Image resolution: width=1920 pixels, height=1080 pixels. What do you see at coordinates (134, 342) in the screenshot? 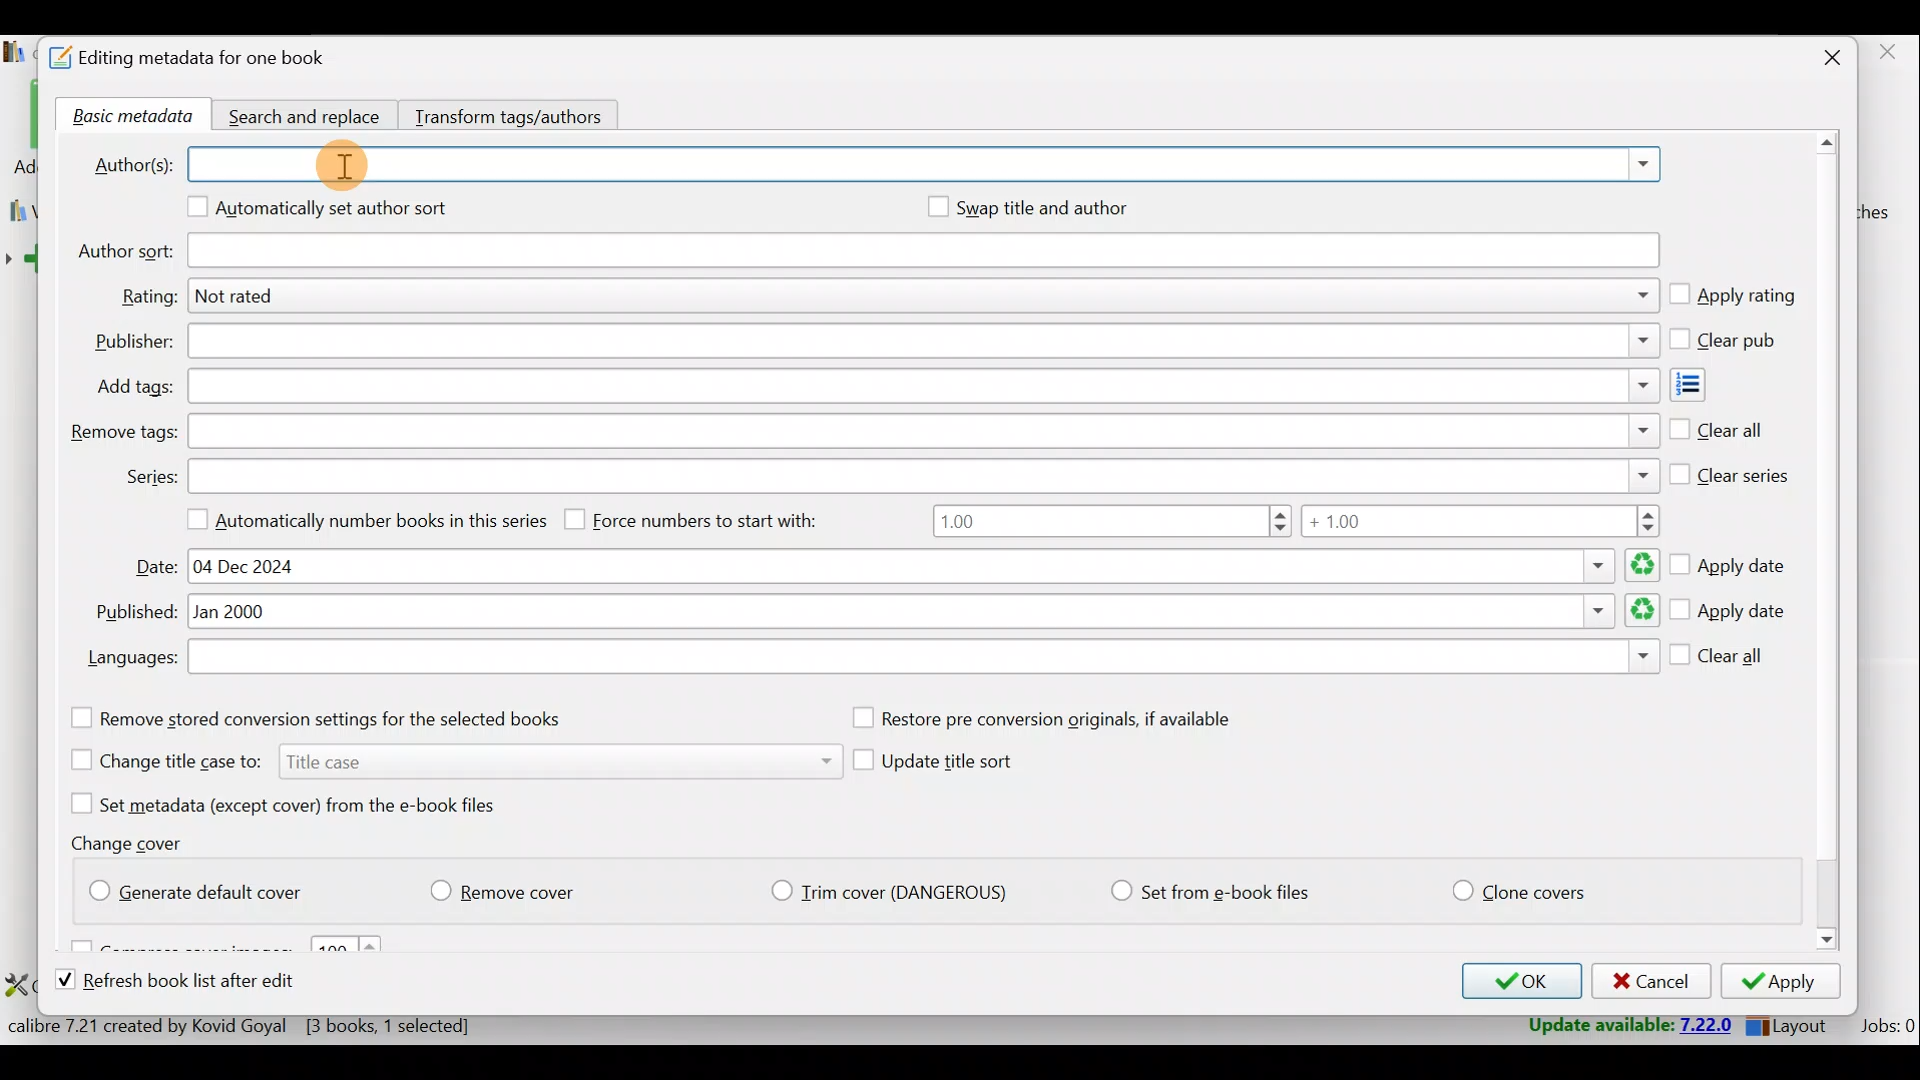
I see `Publisher:` at bounding box center [134, 342].